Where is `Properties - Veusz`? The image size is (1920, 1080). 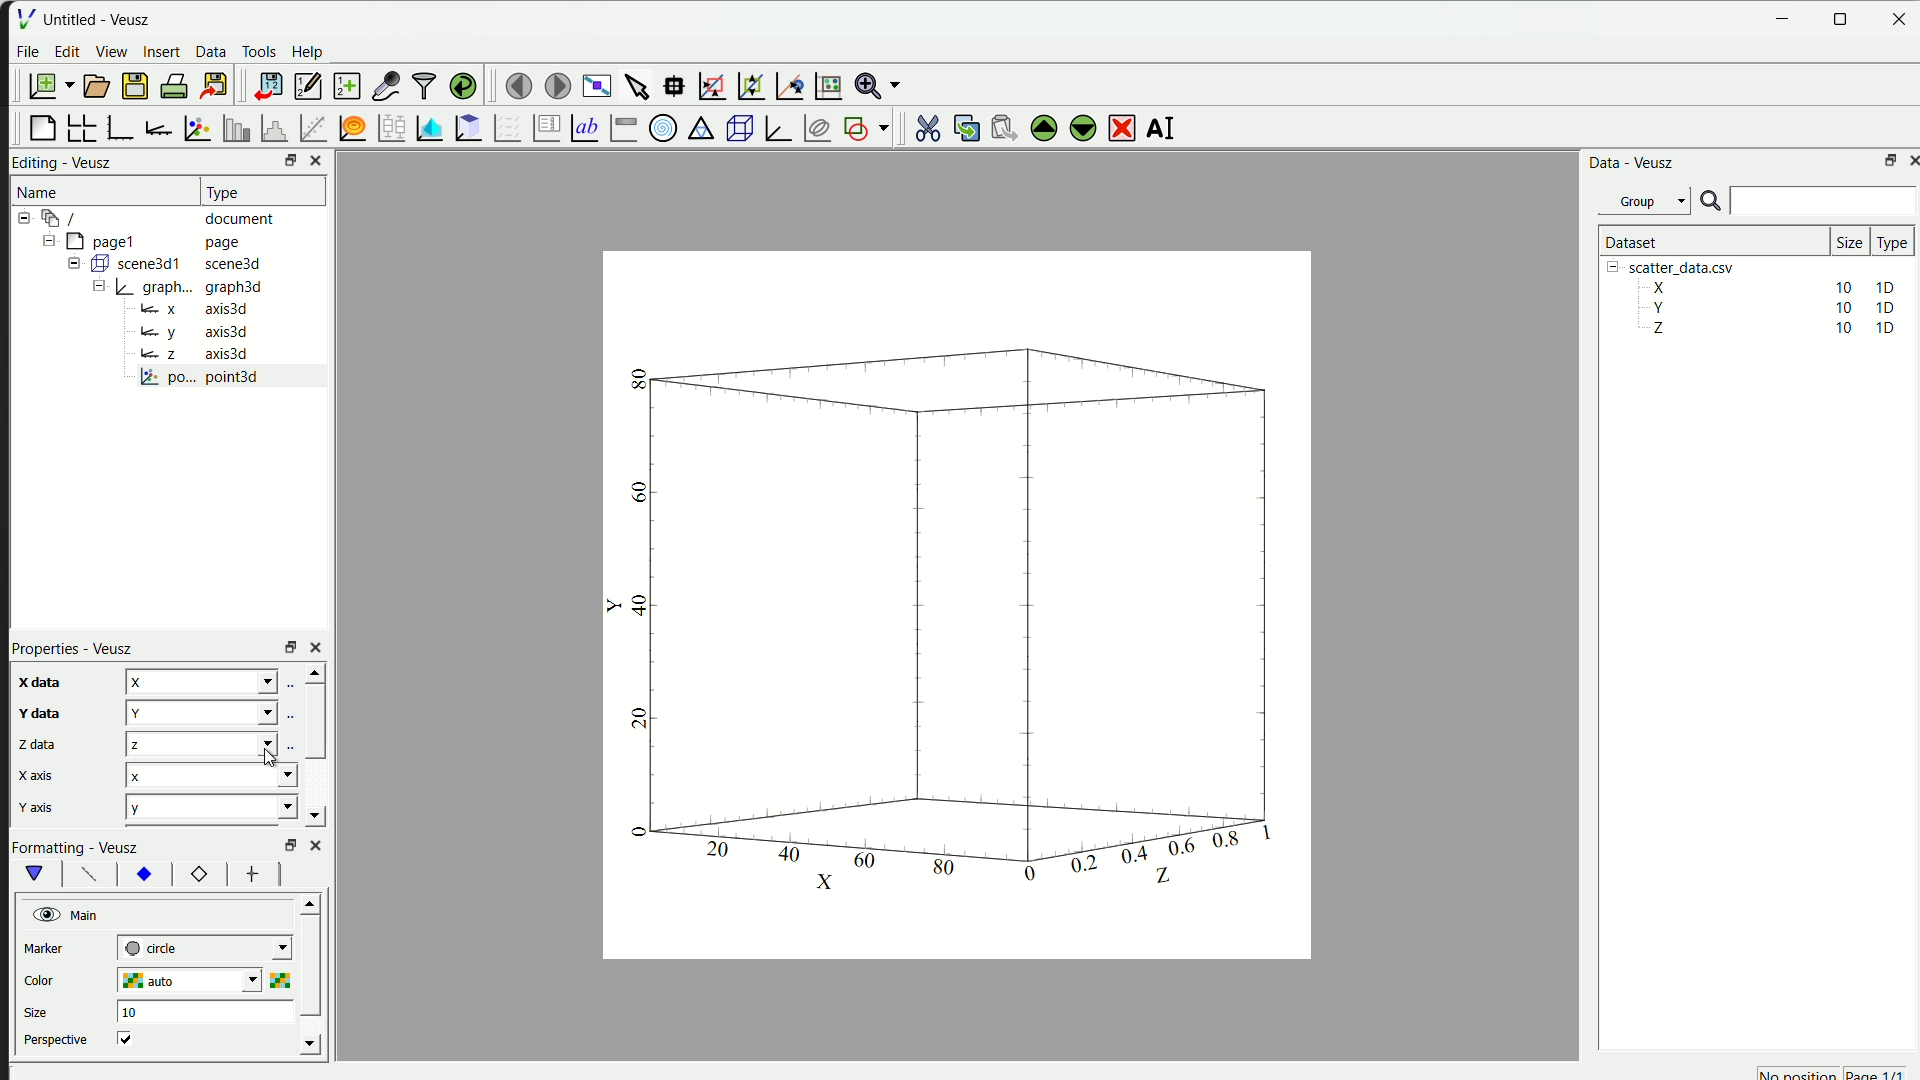
Properties - Veusz is located at coordinates (73, 647).